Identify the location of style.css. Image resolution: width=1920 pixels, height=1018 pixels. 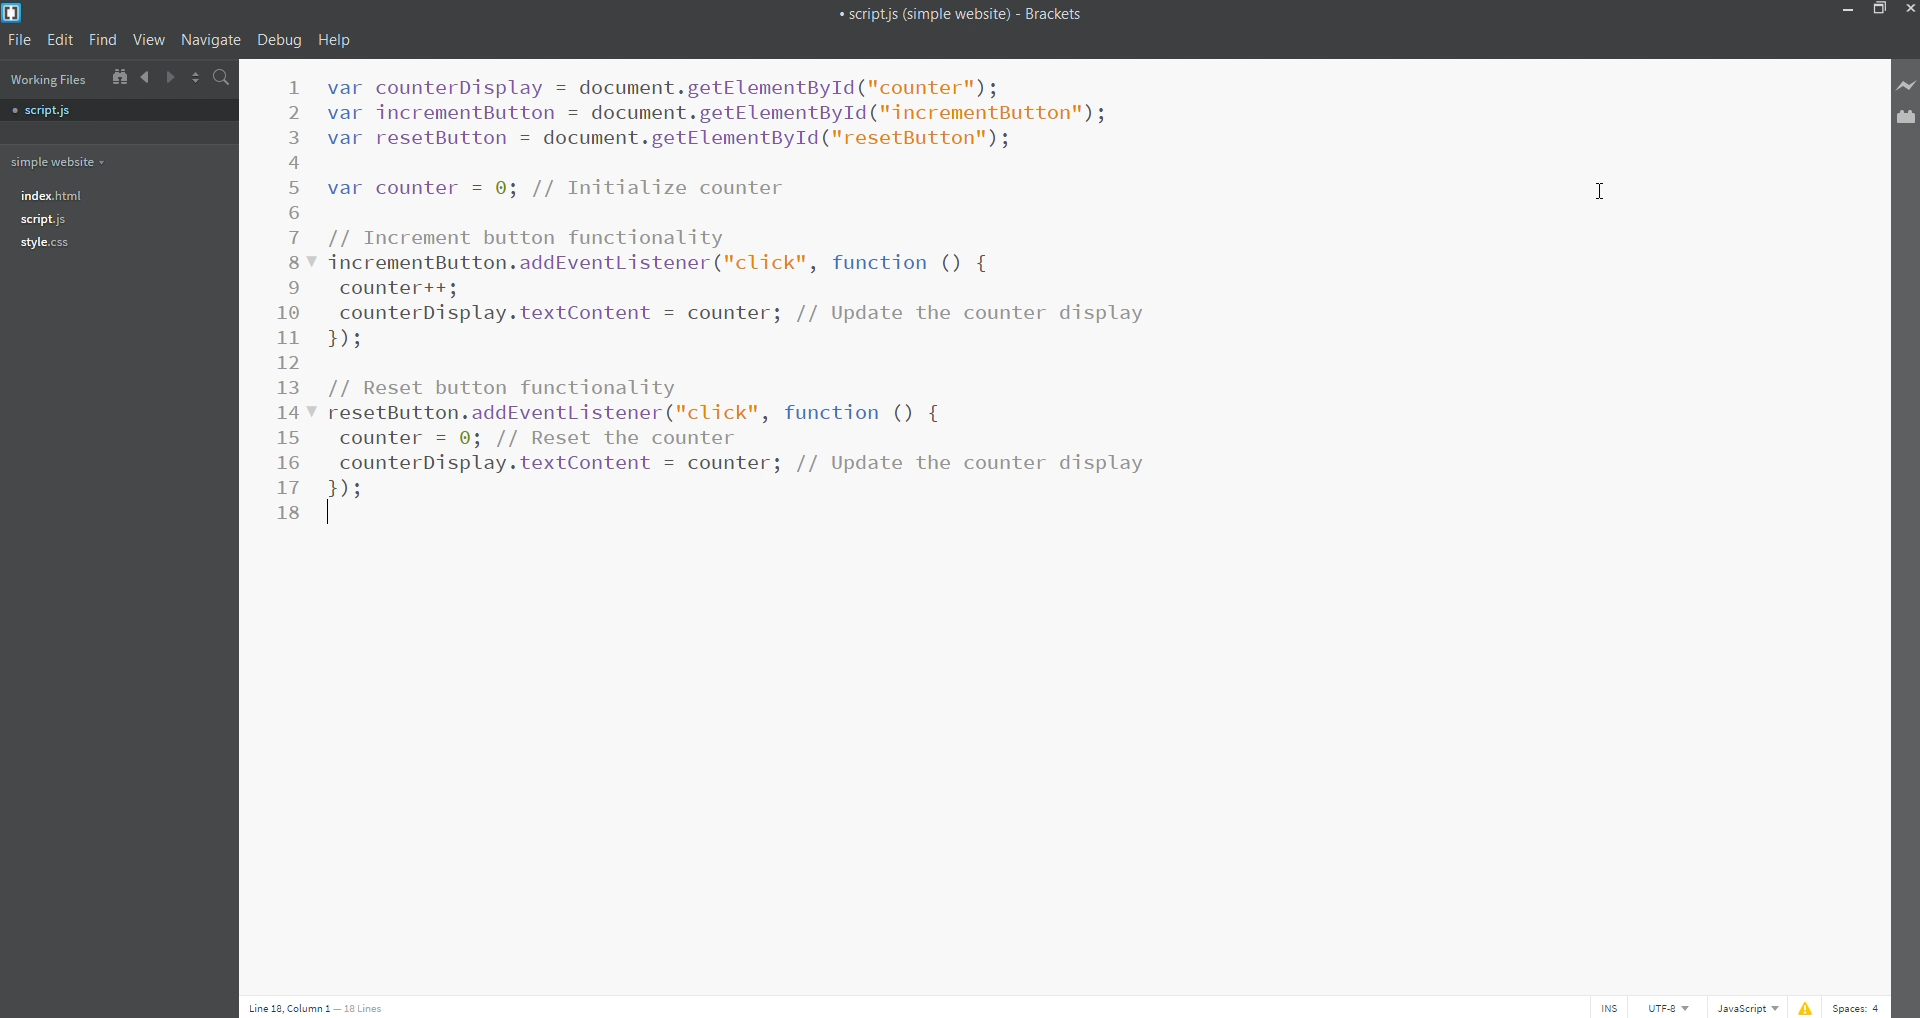
(44, 247).